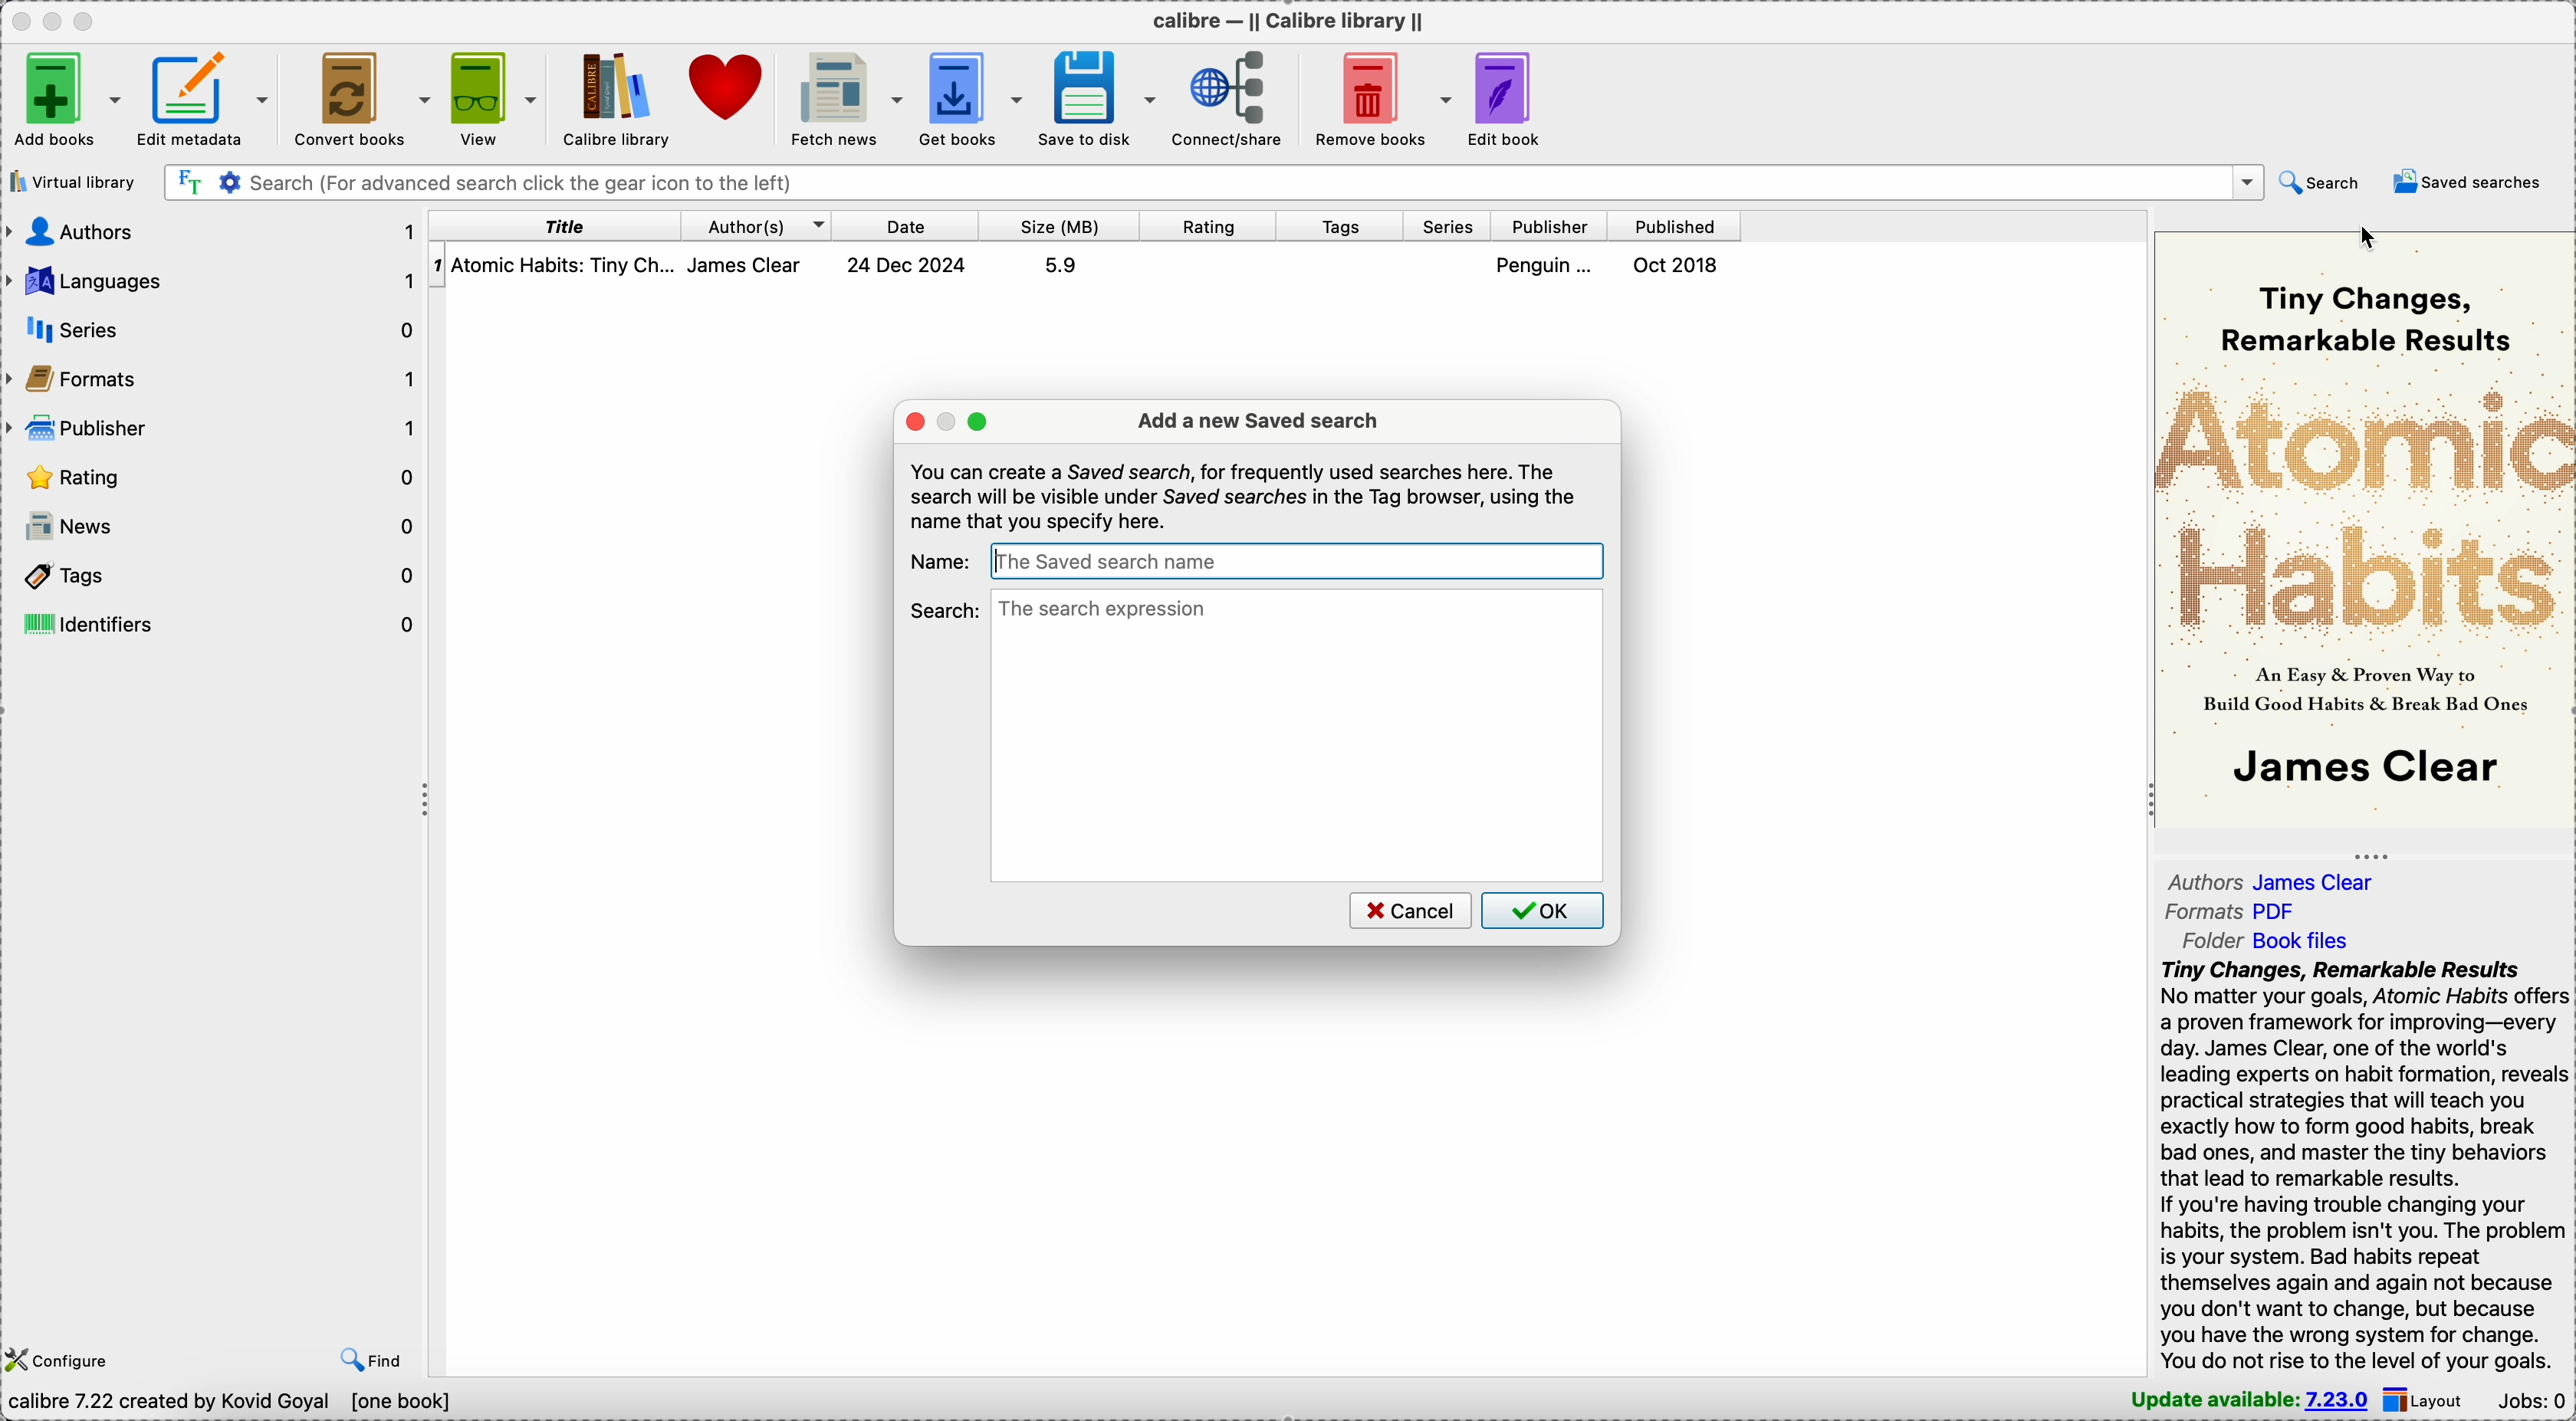 This screenshot has width=2576, height=1421. What do you see at coordinates (2319, 181) in the screenshot?
I see `search` at bounding box center [2319, 181].